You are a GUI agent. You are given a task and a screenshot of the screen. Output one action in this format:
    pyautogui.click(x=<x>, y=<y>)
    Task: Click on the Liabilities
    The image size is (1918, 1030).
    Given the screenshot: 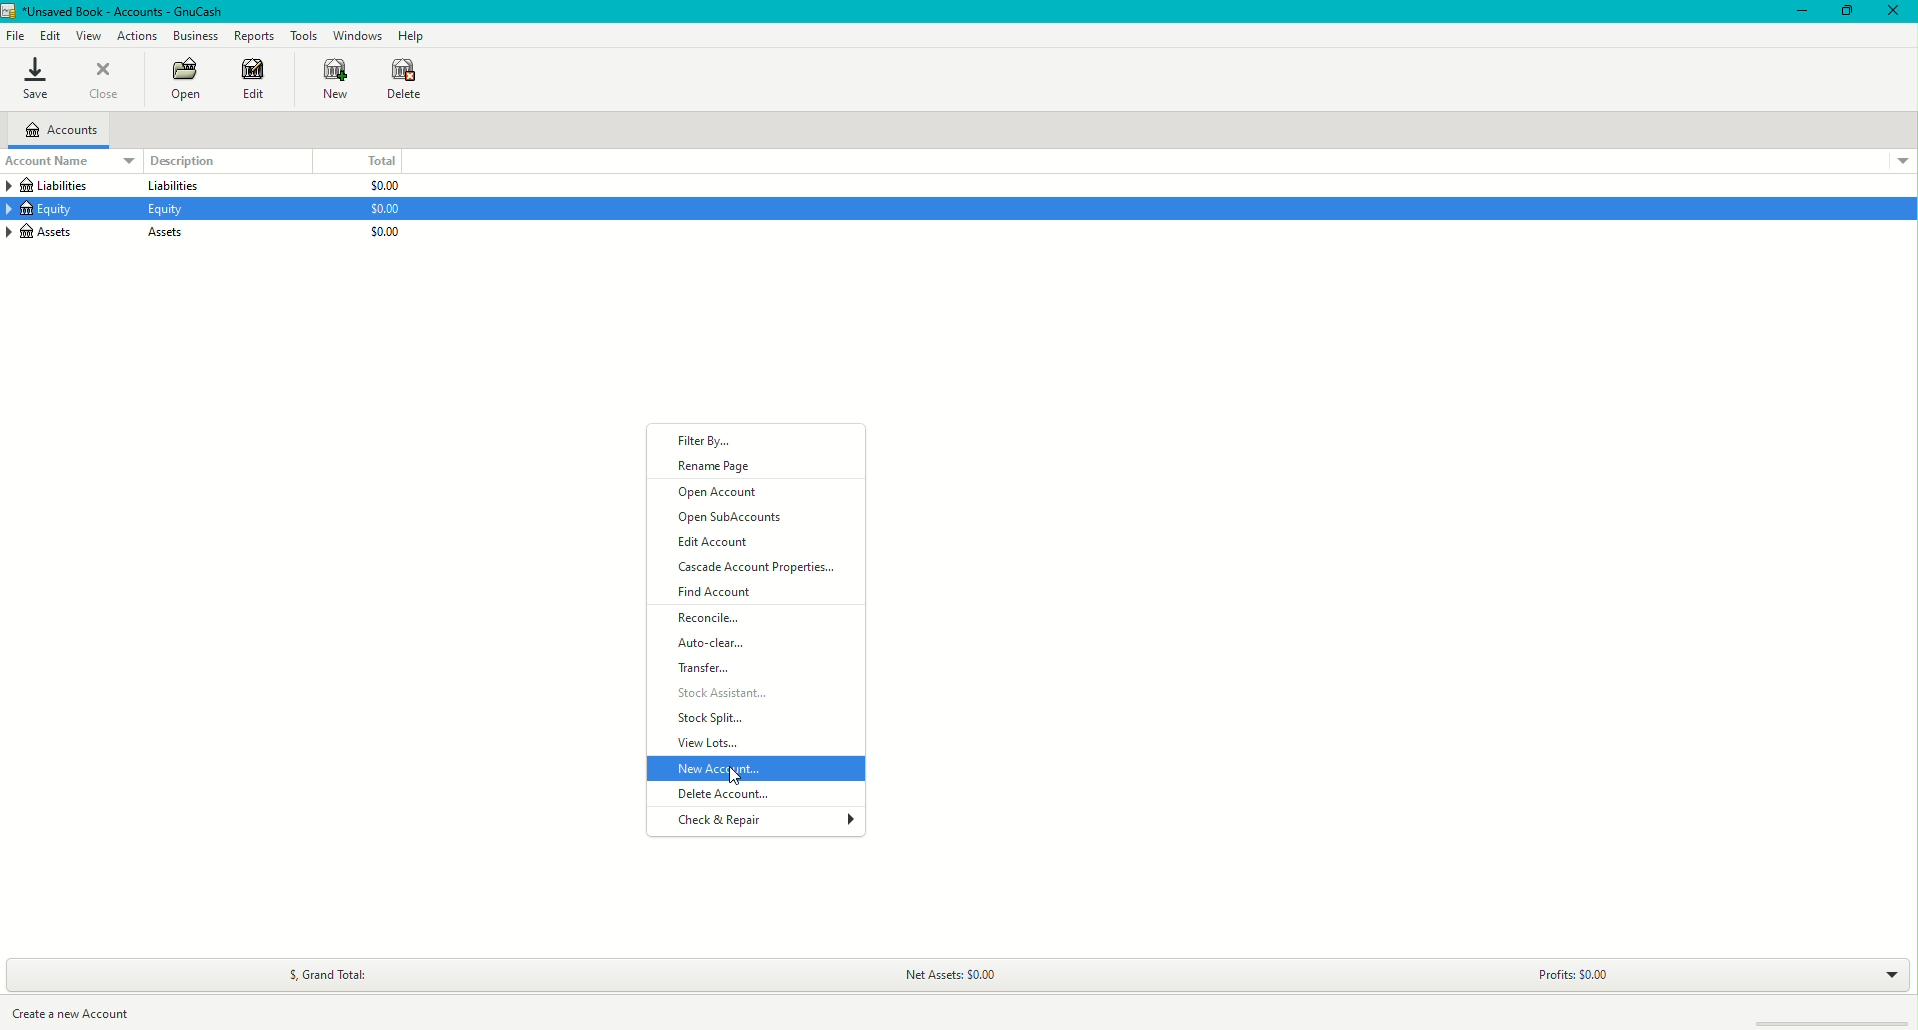 What is the action you would take?
    pyautogui.click(x=170, y=187)
    